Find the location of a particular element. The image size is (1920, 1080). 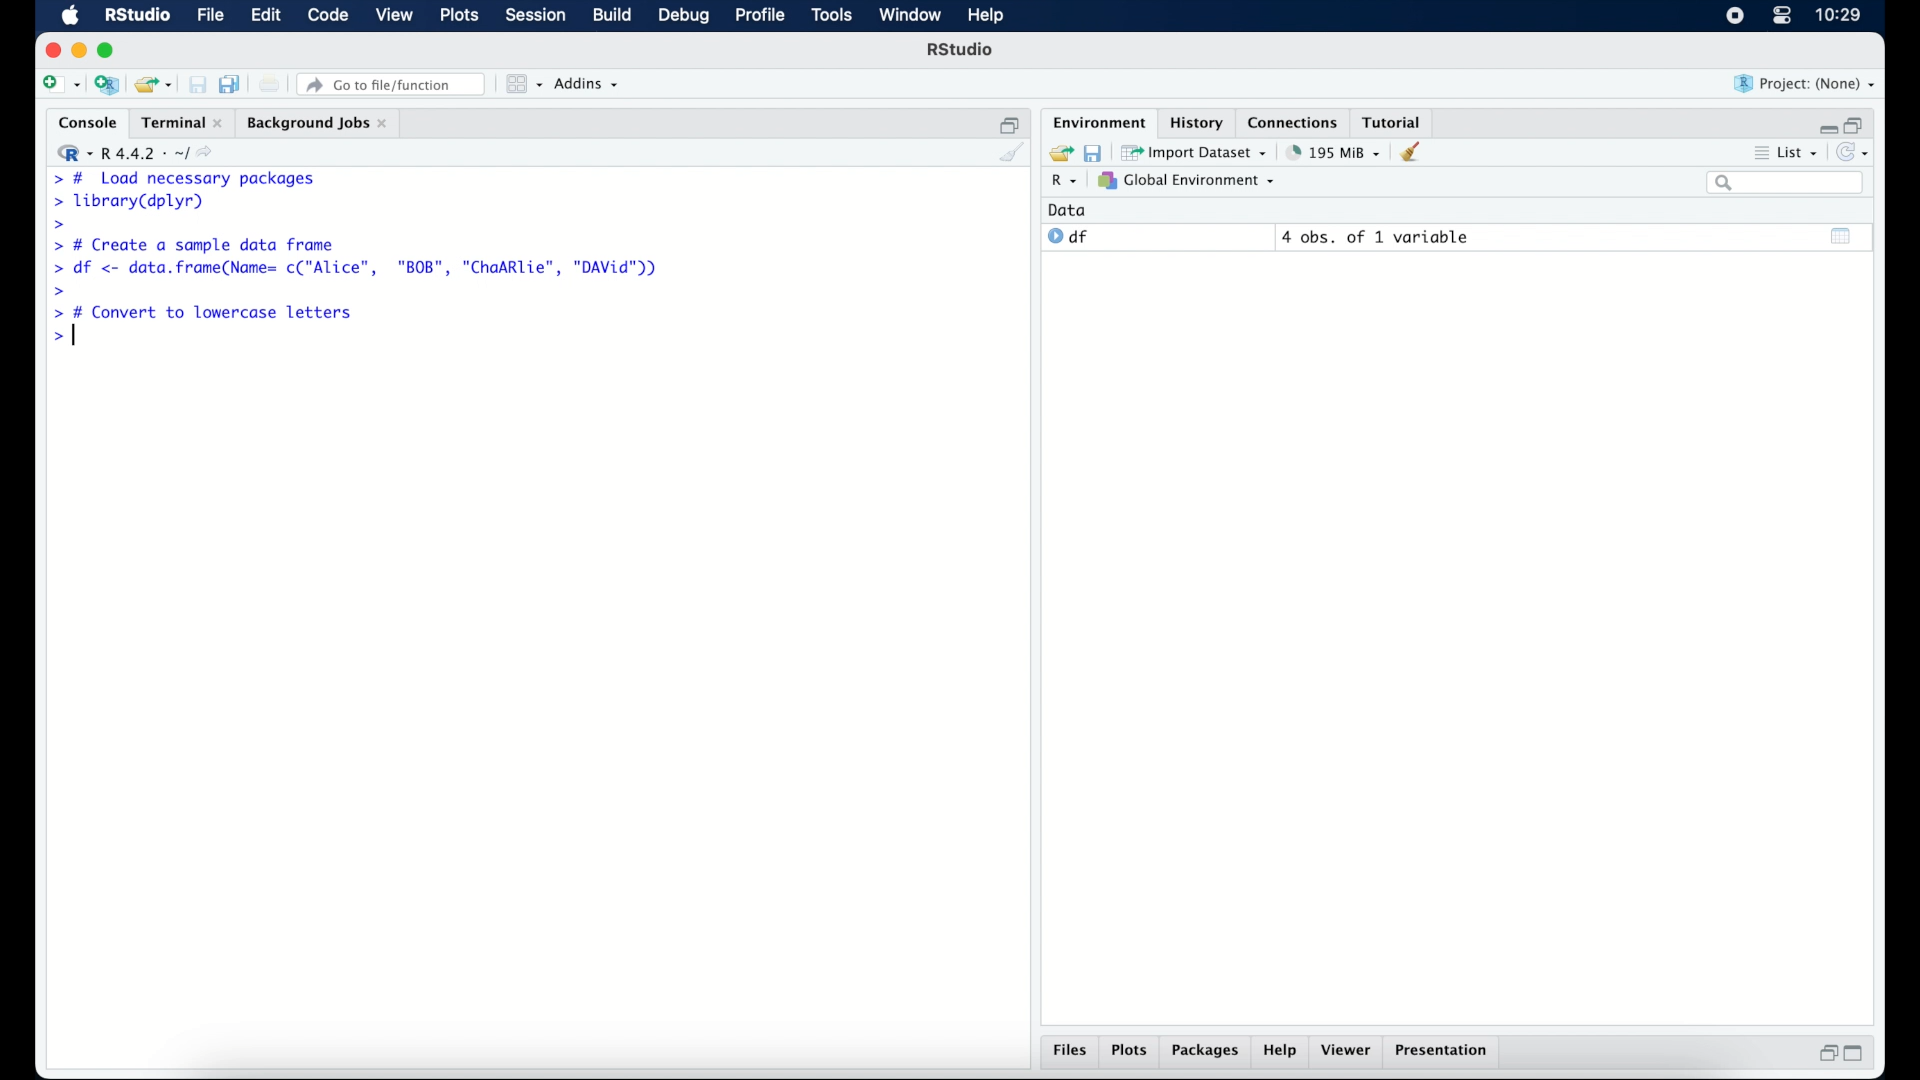

10.27 is located at coordinates (1838, 15).